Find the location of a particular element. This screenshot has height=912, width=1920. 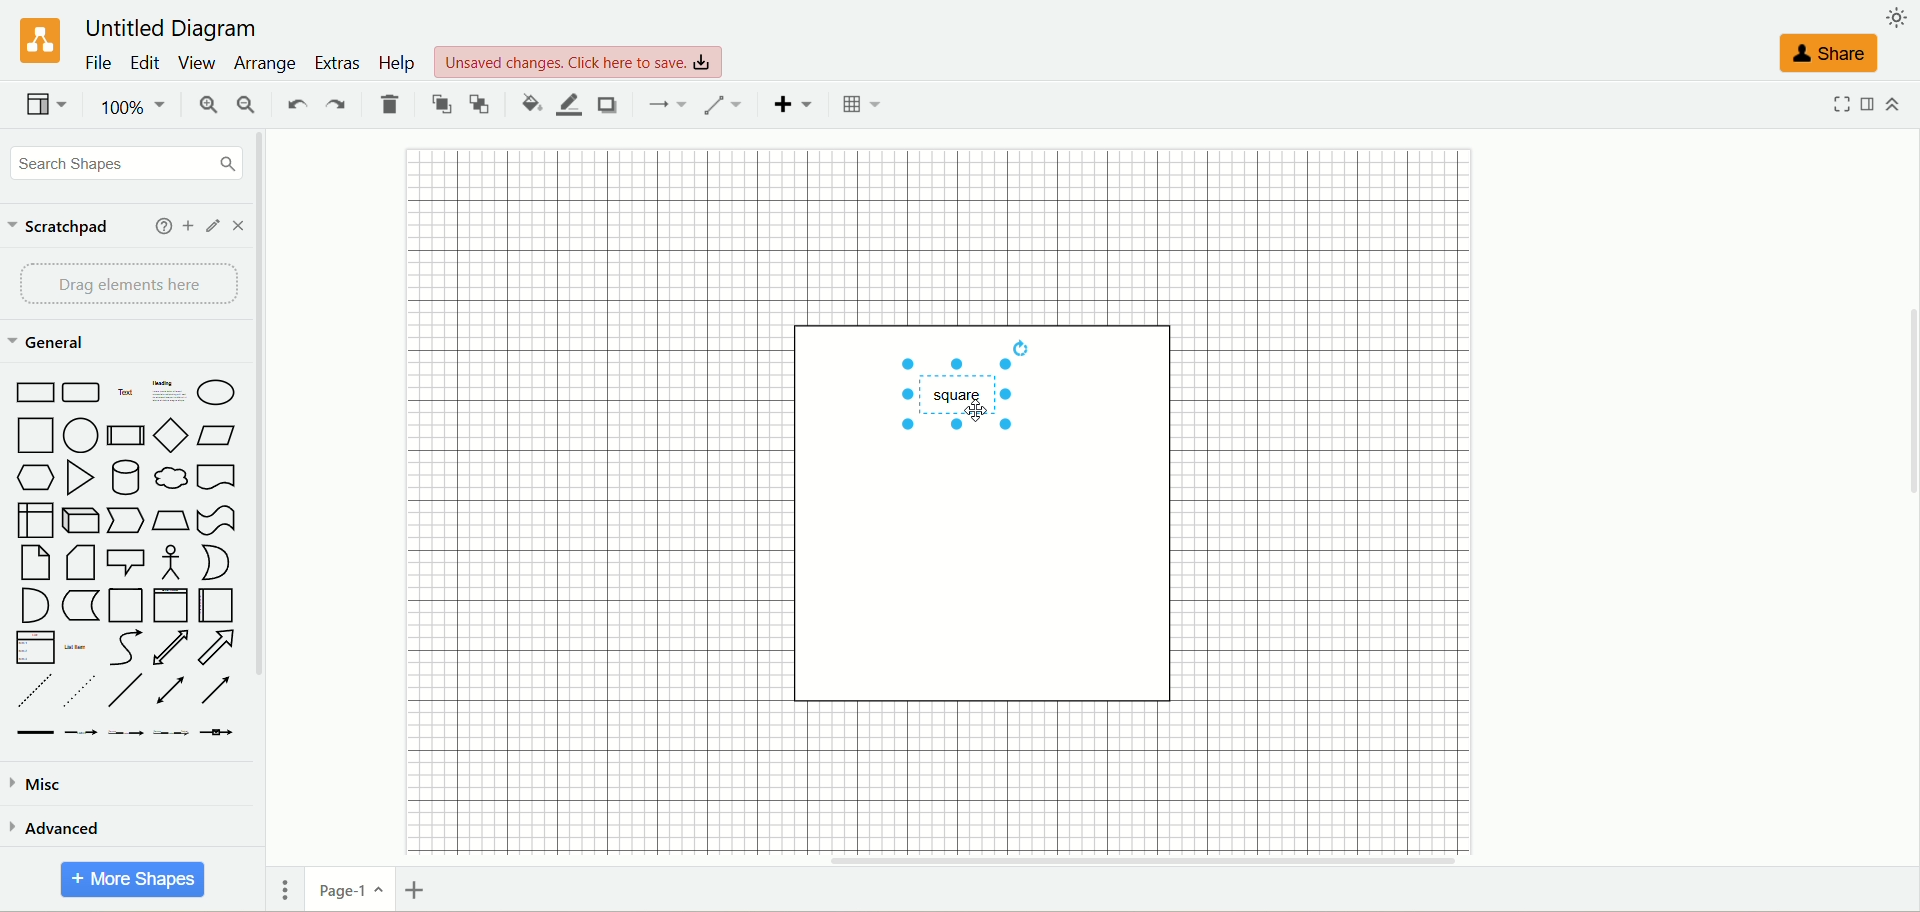

help is located at coordinates (159, 224).